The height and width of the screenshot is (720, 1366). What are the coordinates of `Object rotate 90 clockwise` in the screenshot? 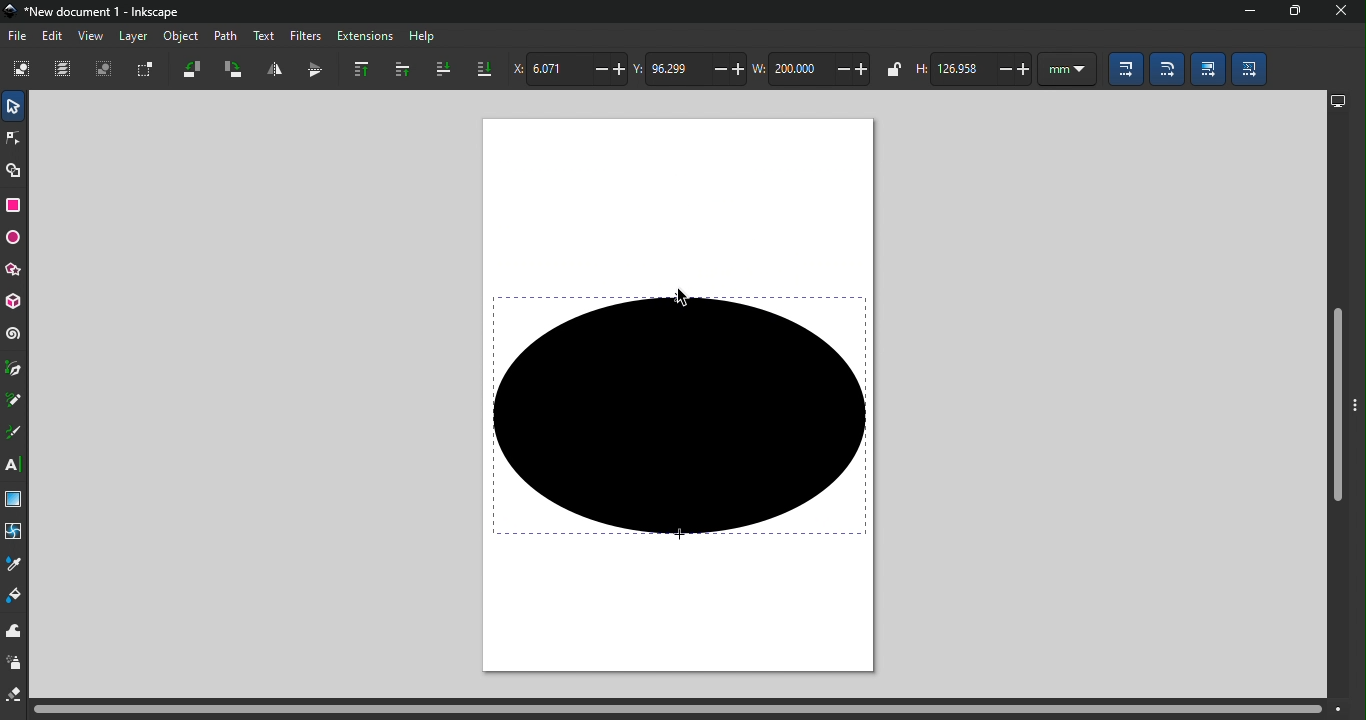 It's located at (236, 72).